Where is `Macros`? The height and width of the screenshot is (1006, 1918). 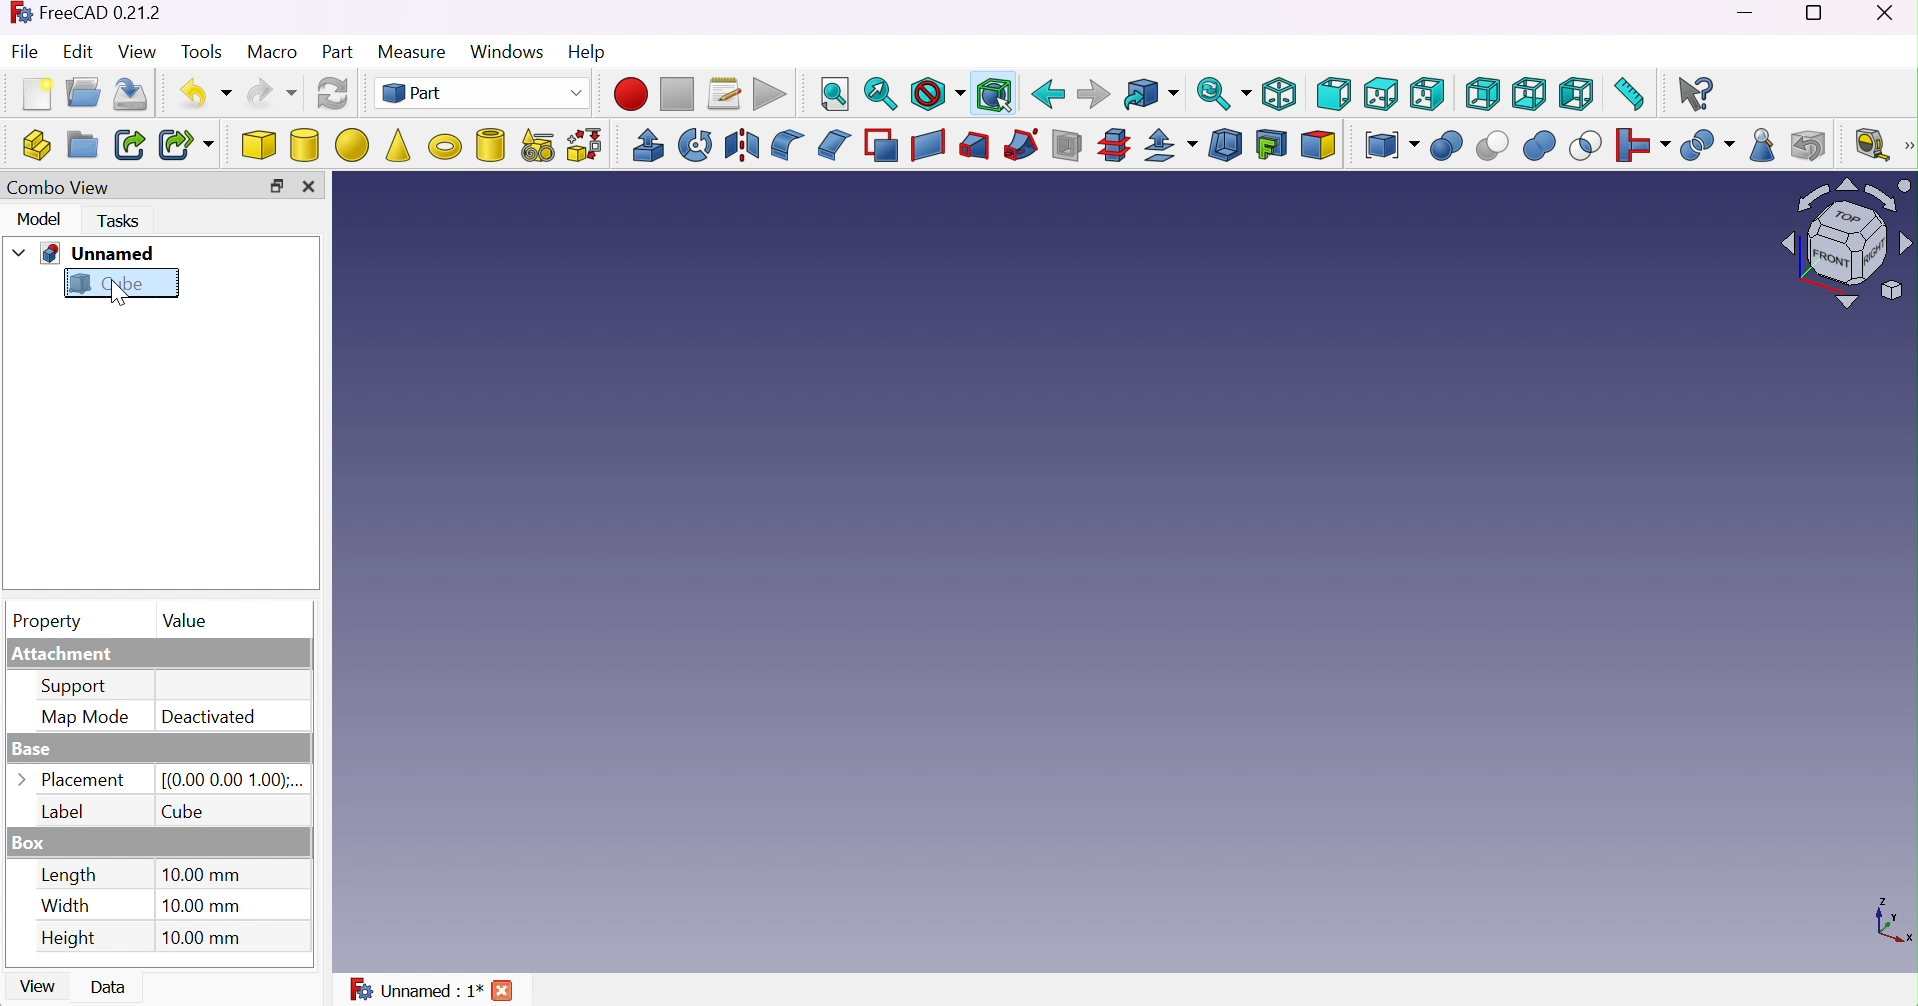
Macros is located at coordinates (725, 95).